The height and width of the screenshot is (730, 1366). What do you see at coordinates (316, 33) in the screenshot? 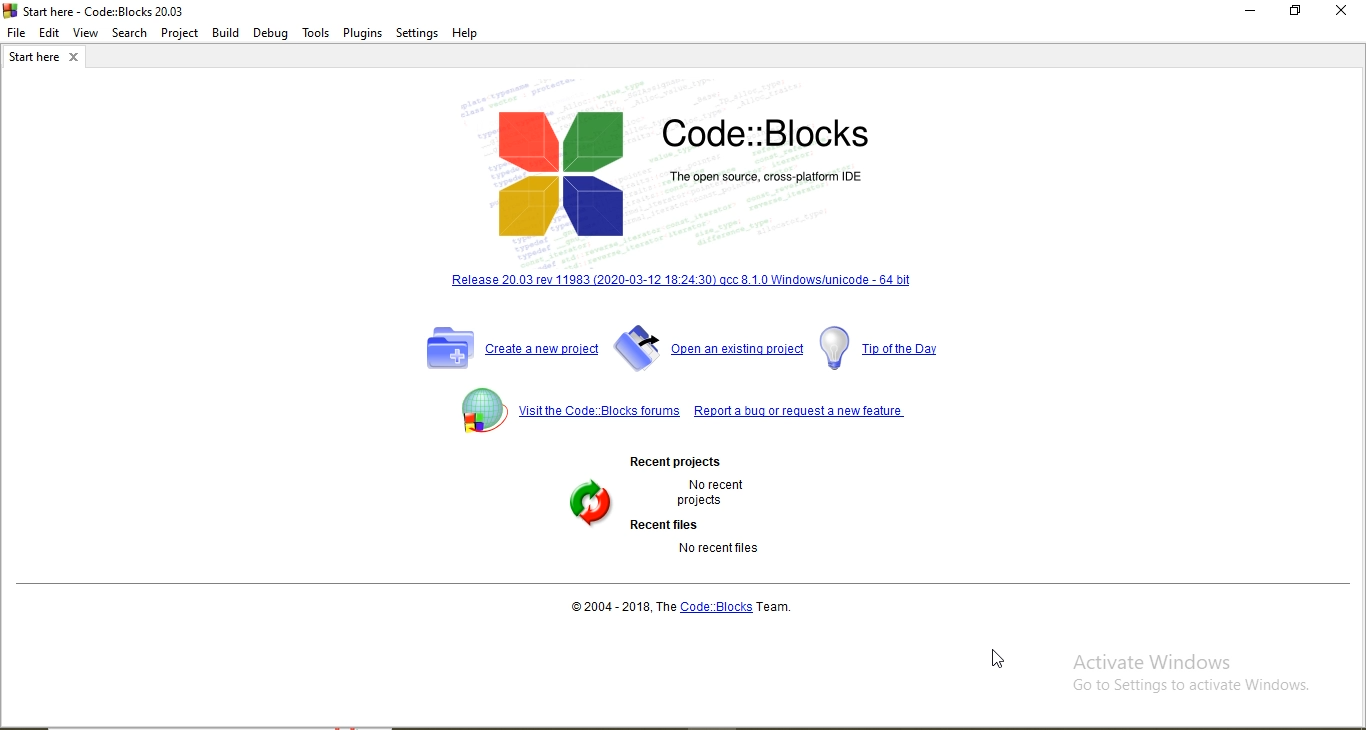
I see `Tools ` at bounding box center [316, 33].